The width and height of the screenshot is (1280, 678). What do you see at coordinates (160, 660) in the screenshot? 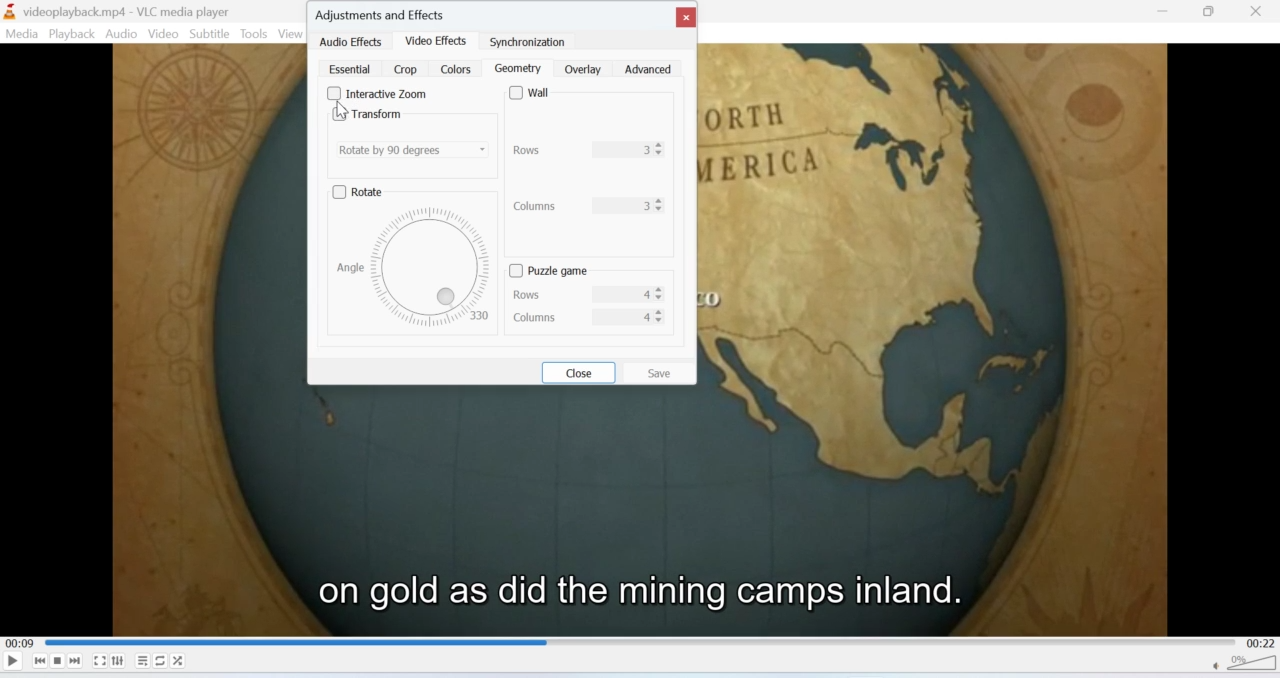
I see `Loop` at bounding box center [160, 660].